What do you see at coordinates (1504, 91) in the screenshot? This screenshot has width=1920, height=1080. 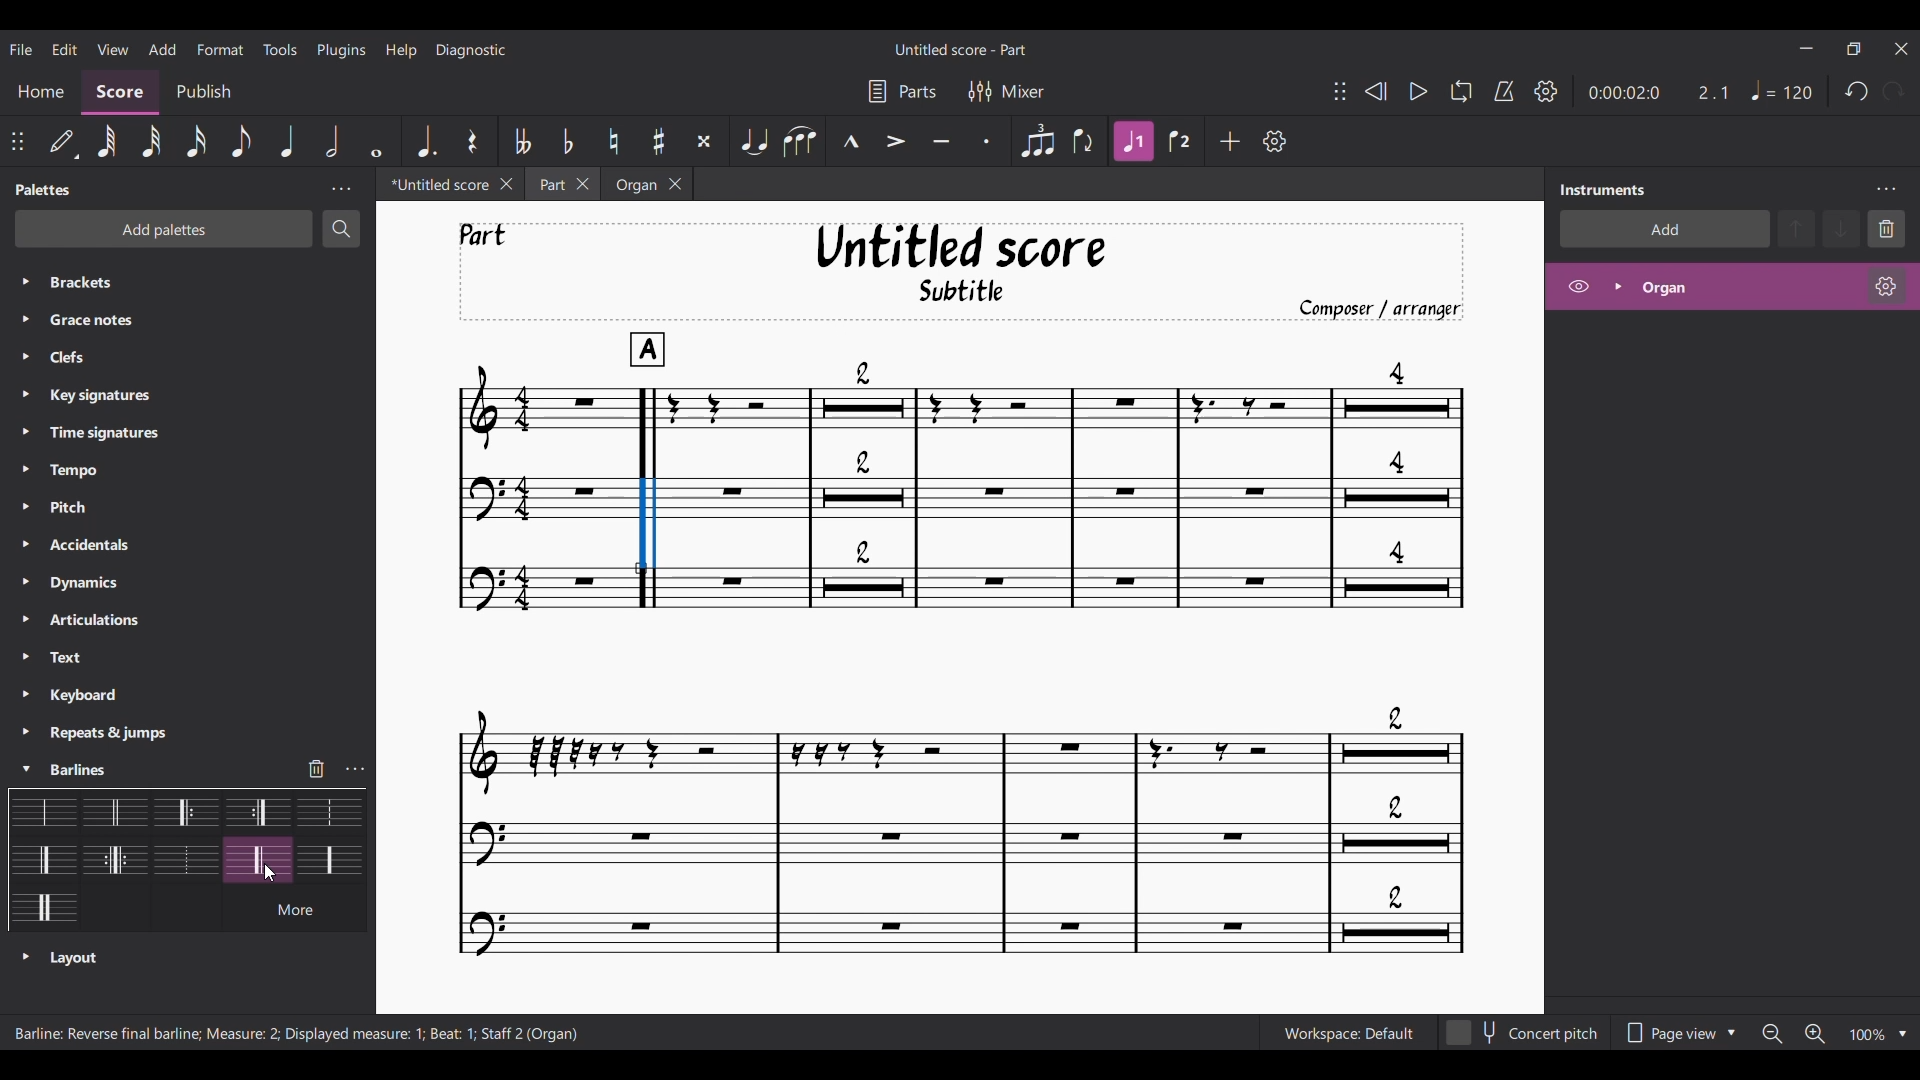 I see `Metronome` at bounding box center [1504, 91].